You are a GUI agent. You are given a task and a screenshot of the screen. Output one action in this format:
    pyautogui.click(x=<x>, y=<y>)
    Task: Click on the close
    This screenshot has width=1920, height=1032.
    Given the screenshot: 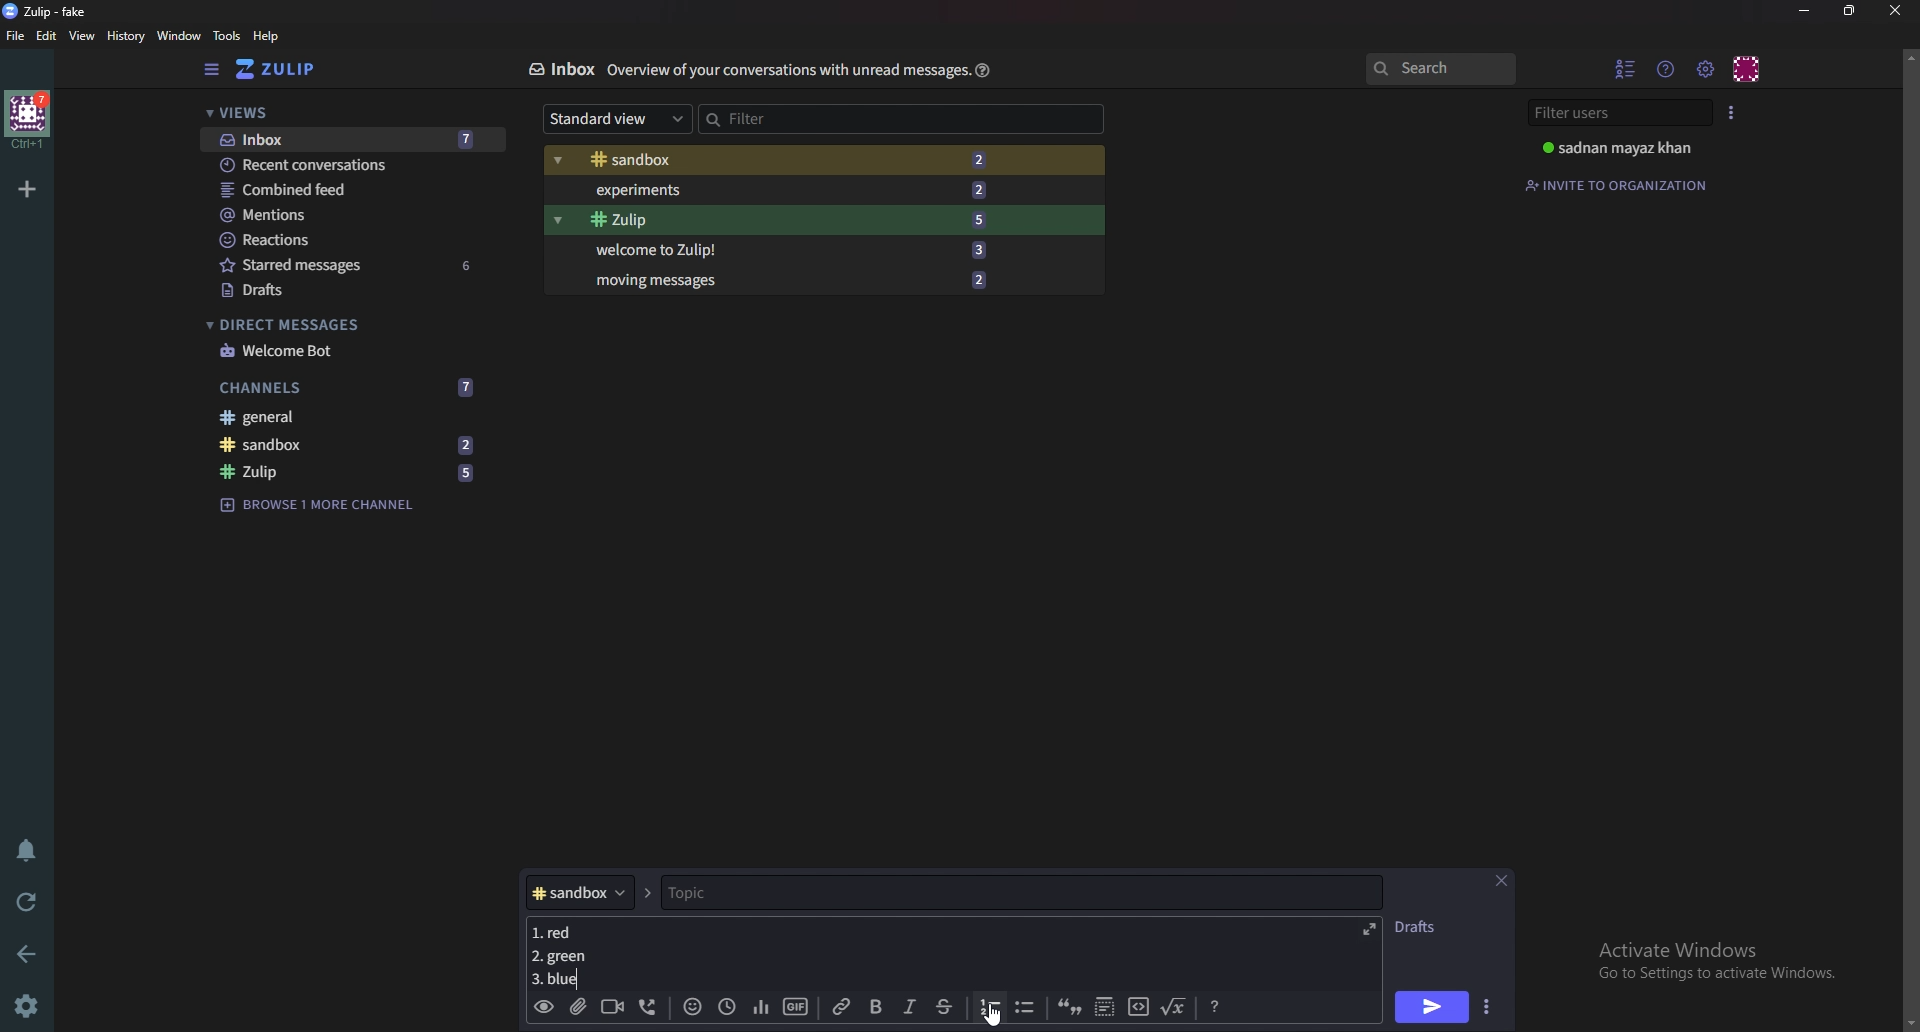 What is the action you would take?
    pyautogui.click(x=1895, y=10)
    